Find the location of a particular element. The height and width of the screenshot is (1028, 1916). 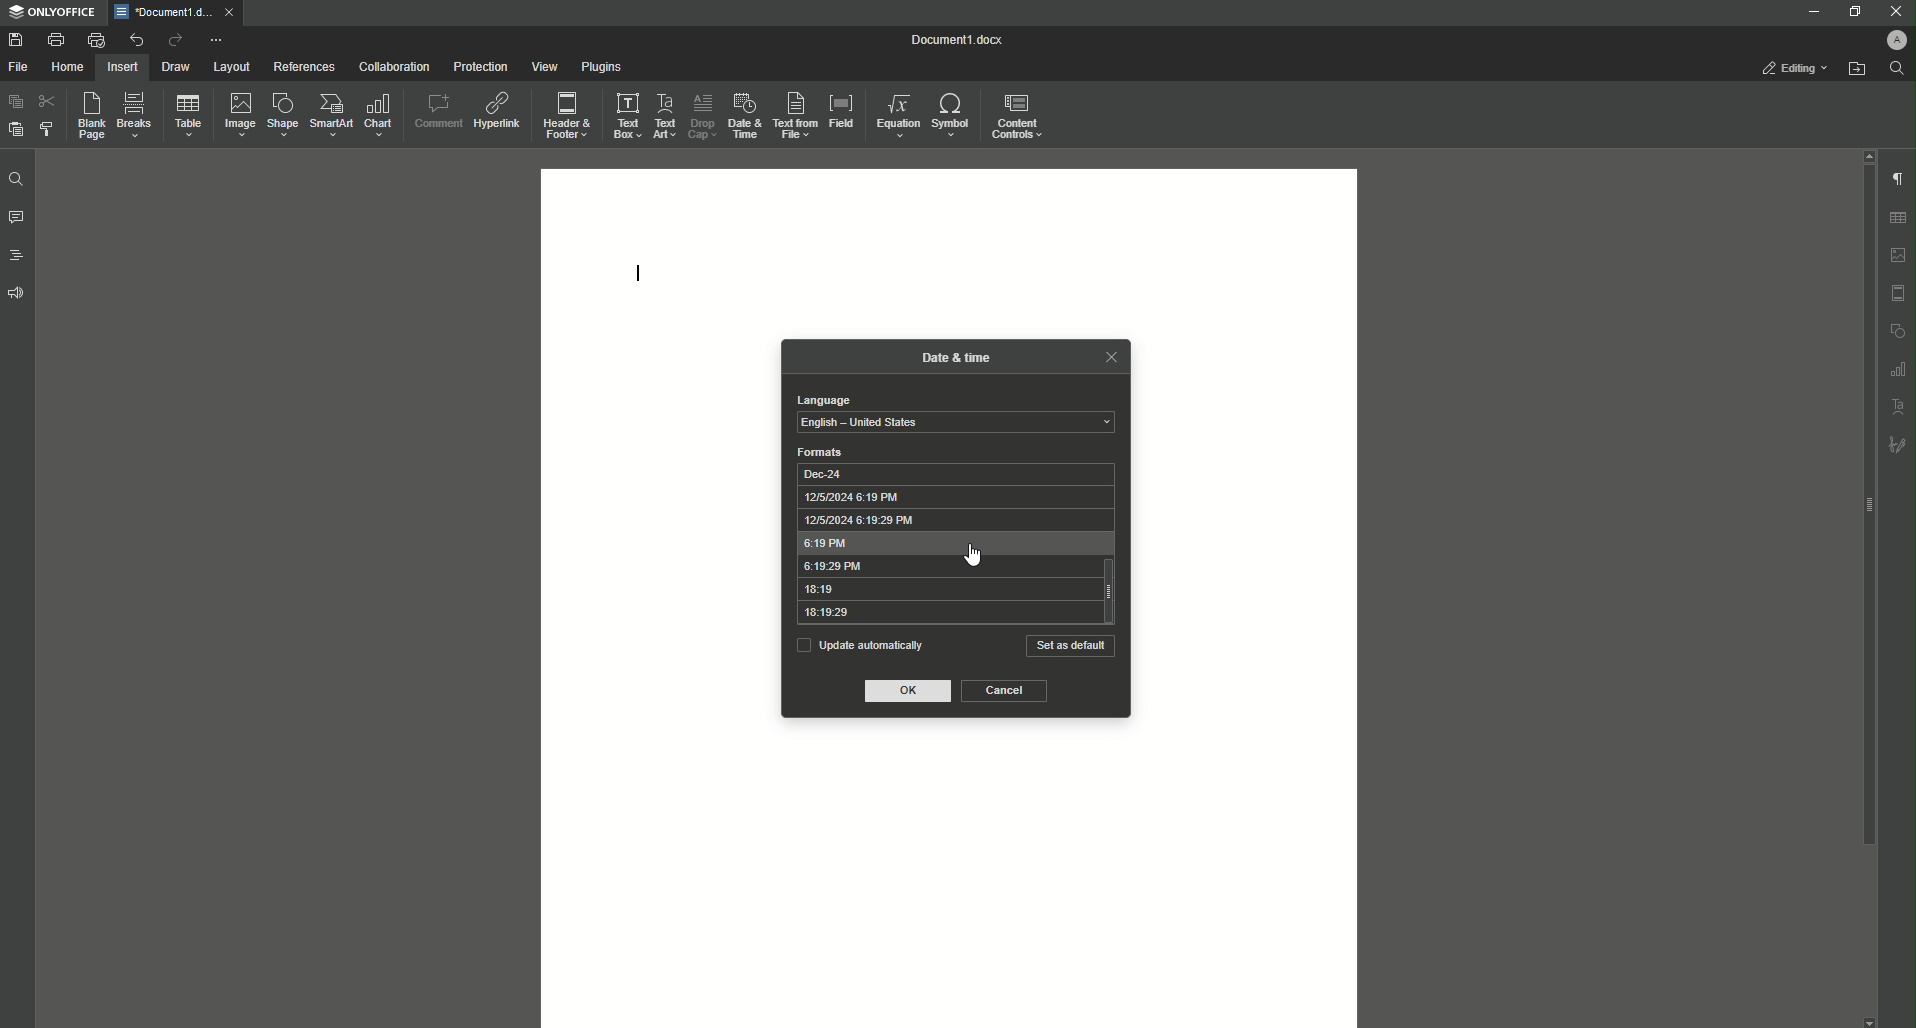

Chart is located at coordinates (381, 115).